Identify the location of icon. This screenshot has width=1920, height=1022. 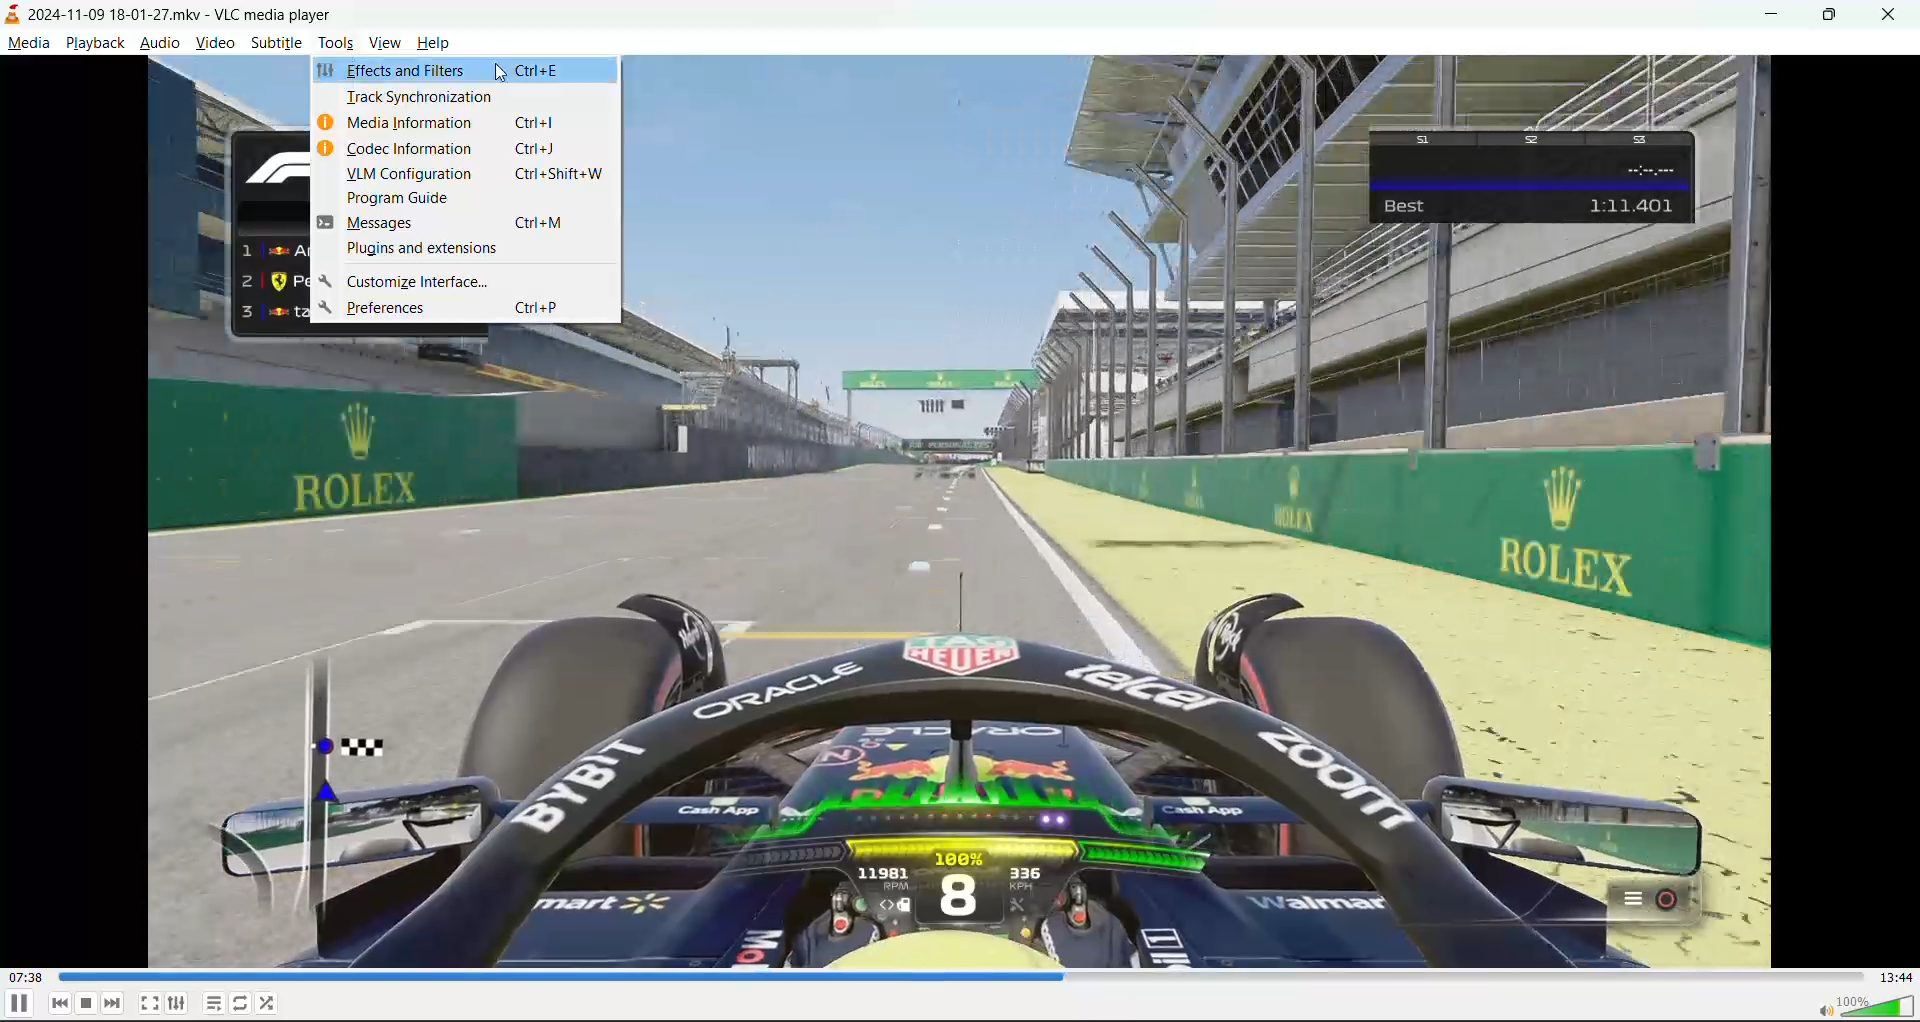
(326, 149).